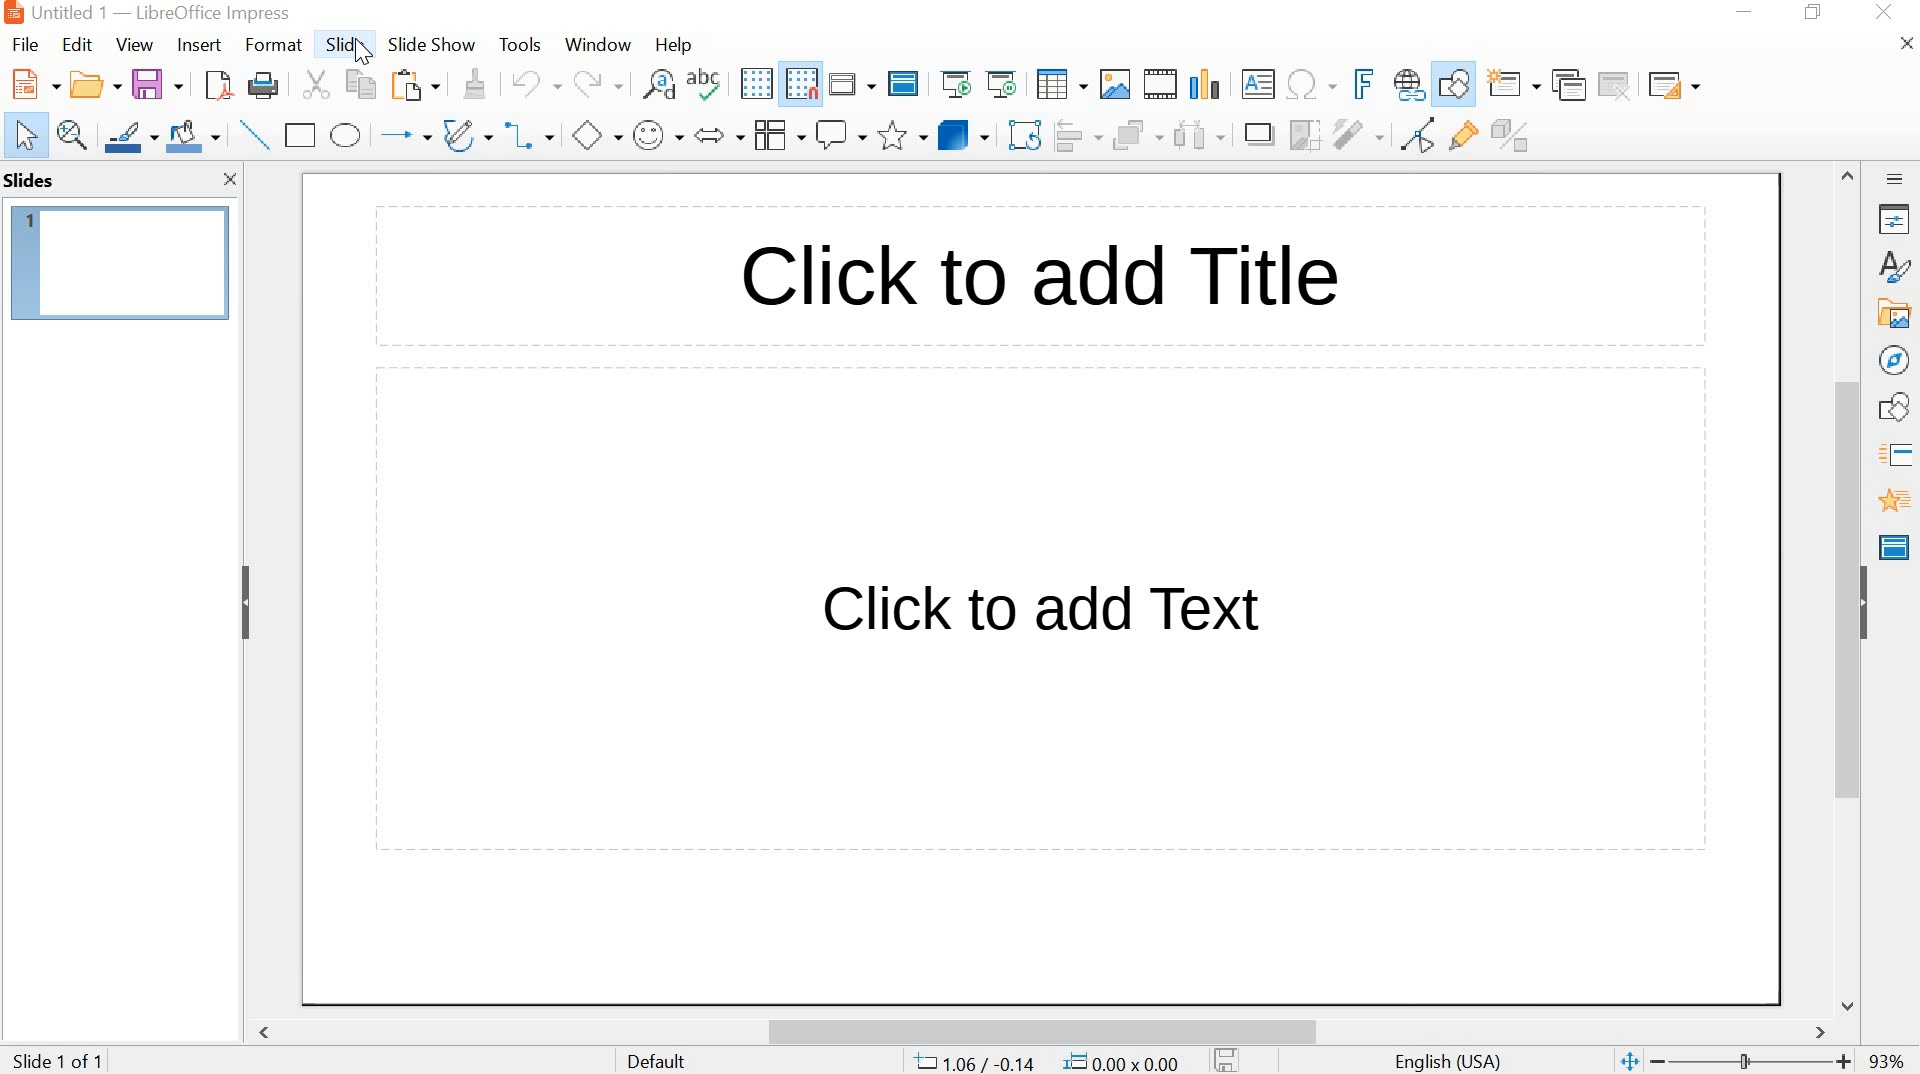 The image size is (1920, 1074). What do you see at coordinates (799, 84) in the screenshot?
I see `Snap to grid` at bounding box center [799, 84].